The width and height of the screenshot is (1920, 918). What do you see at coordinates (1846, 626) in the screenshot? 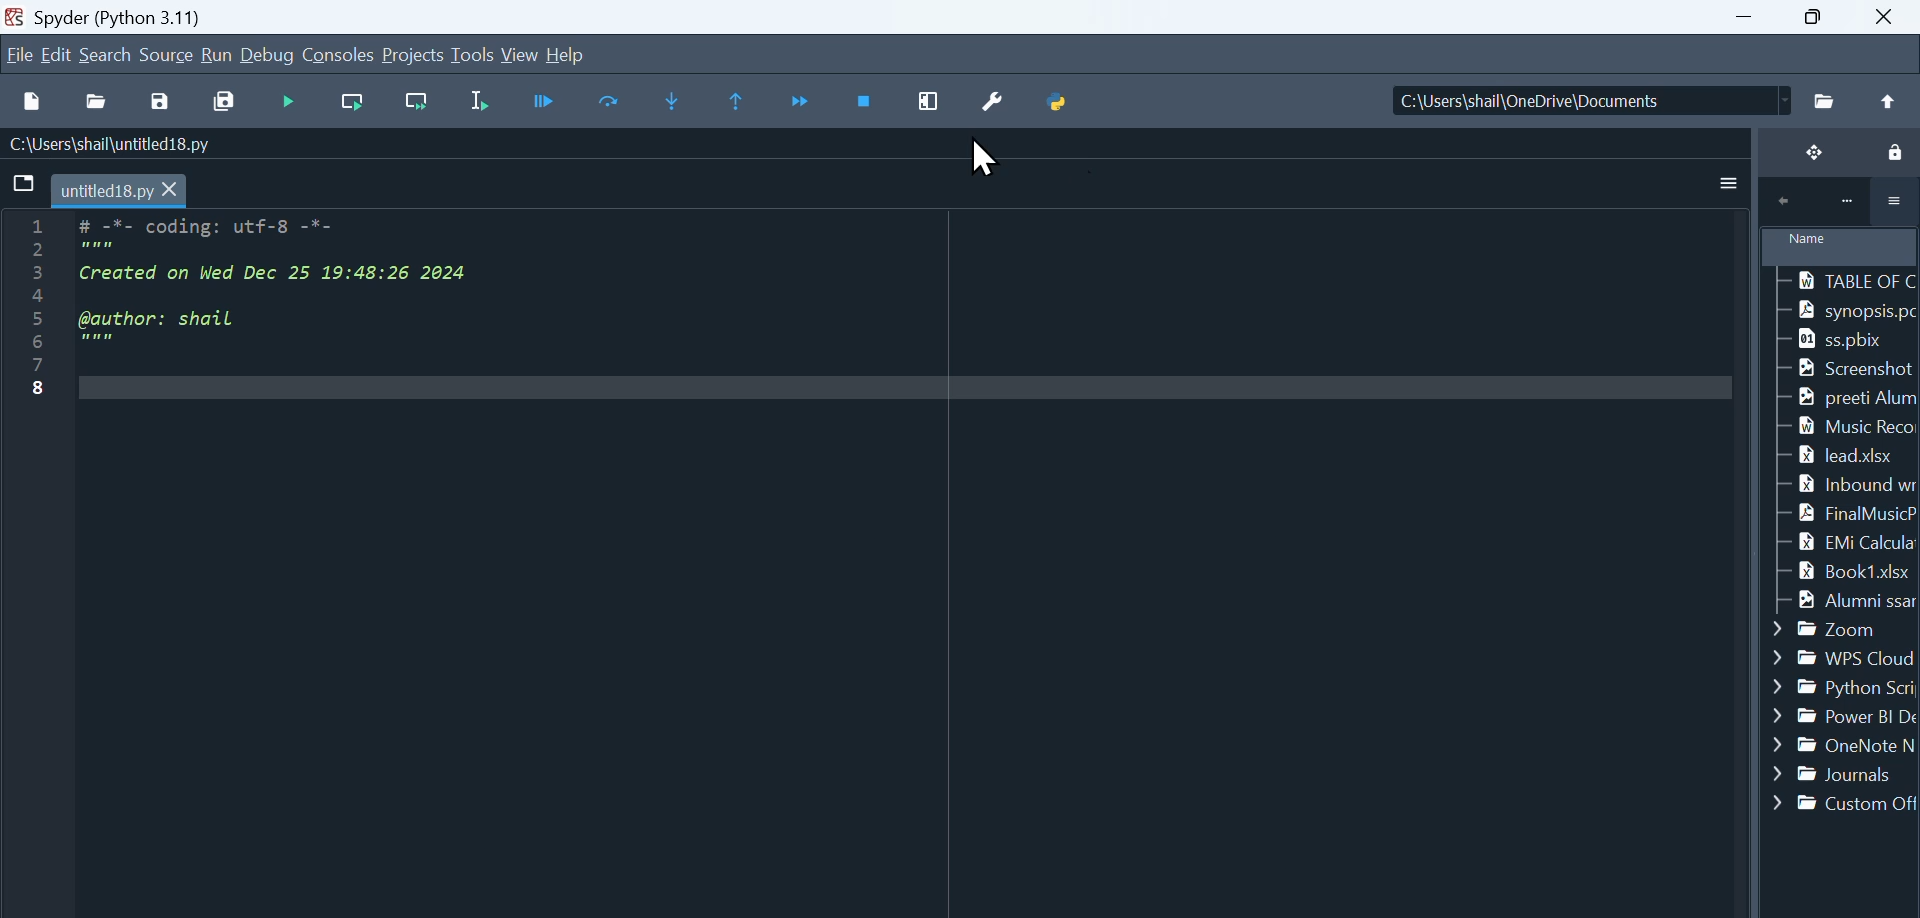
I see `Zoom` at bounding box center [1846, 626].